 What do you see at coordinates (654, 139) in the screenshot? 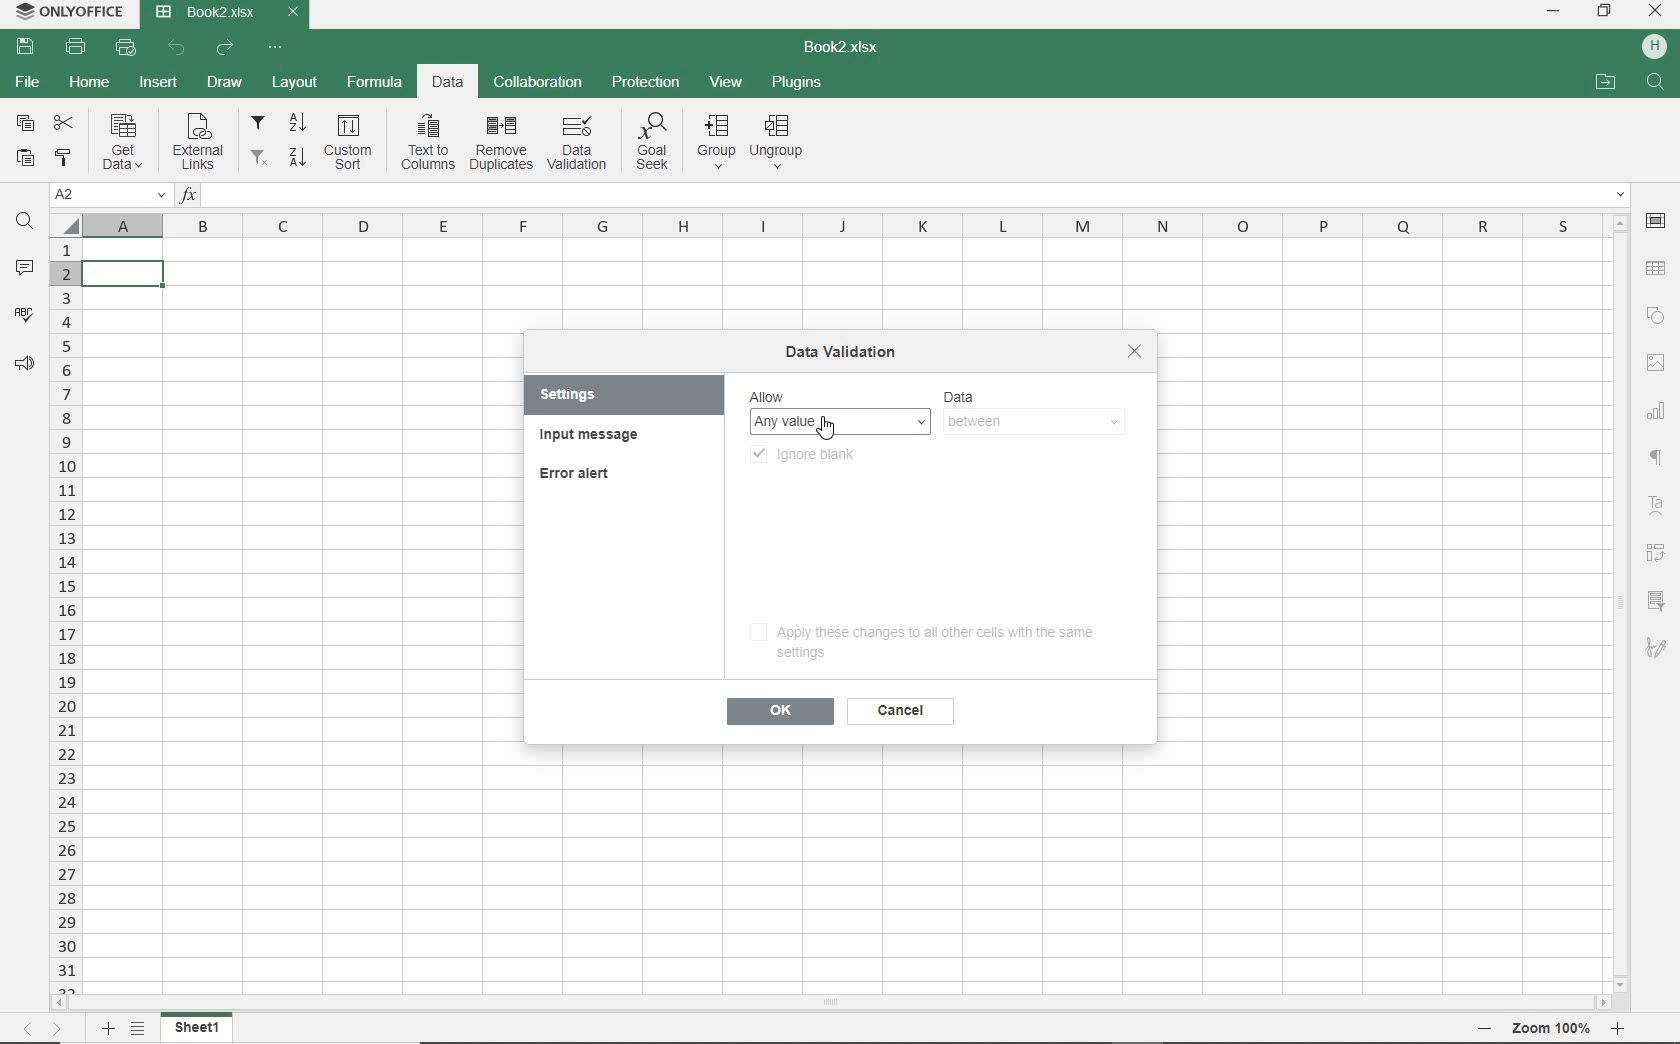
I see `goal seek` at bounding box center [654, 139].